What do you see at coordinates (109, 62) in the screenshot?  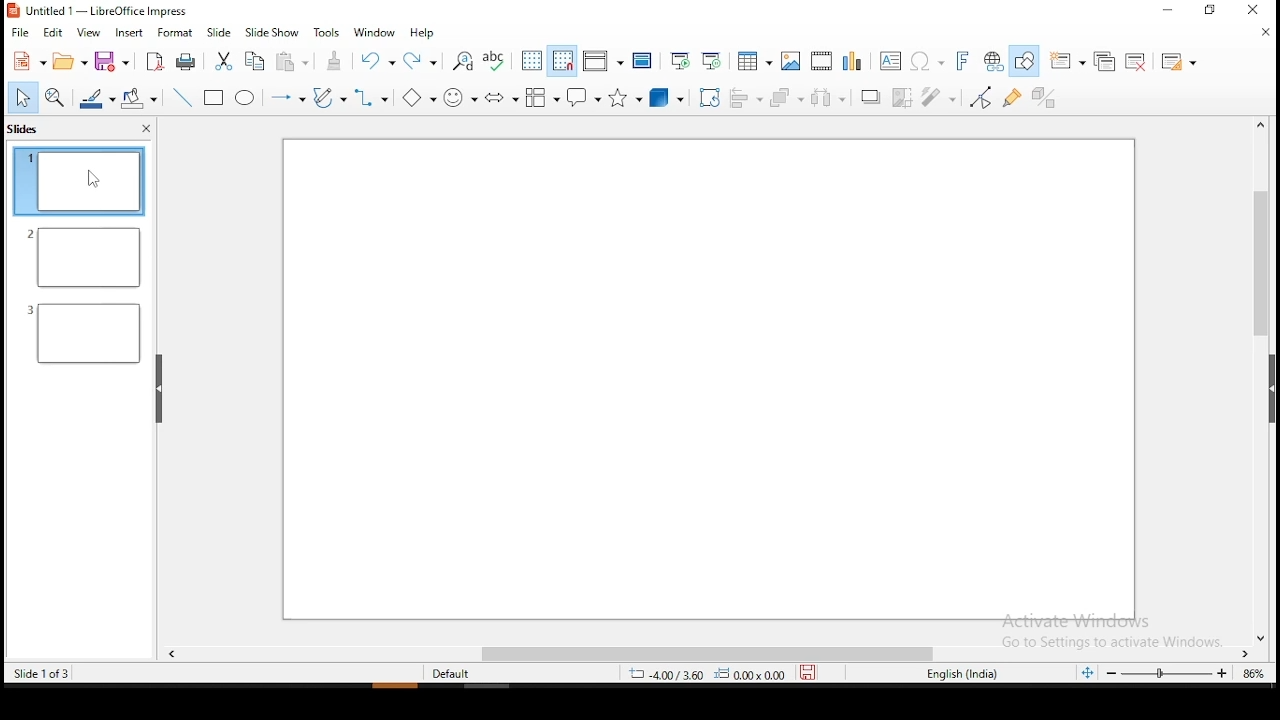 I see `save` at bounding box center [109, 62].